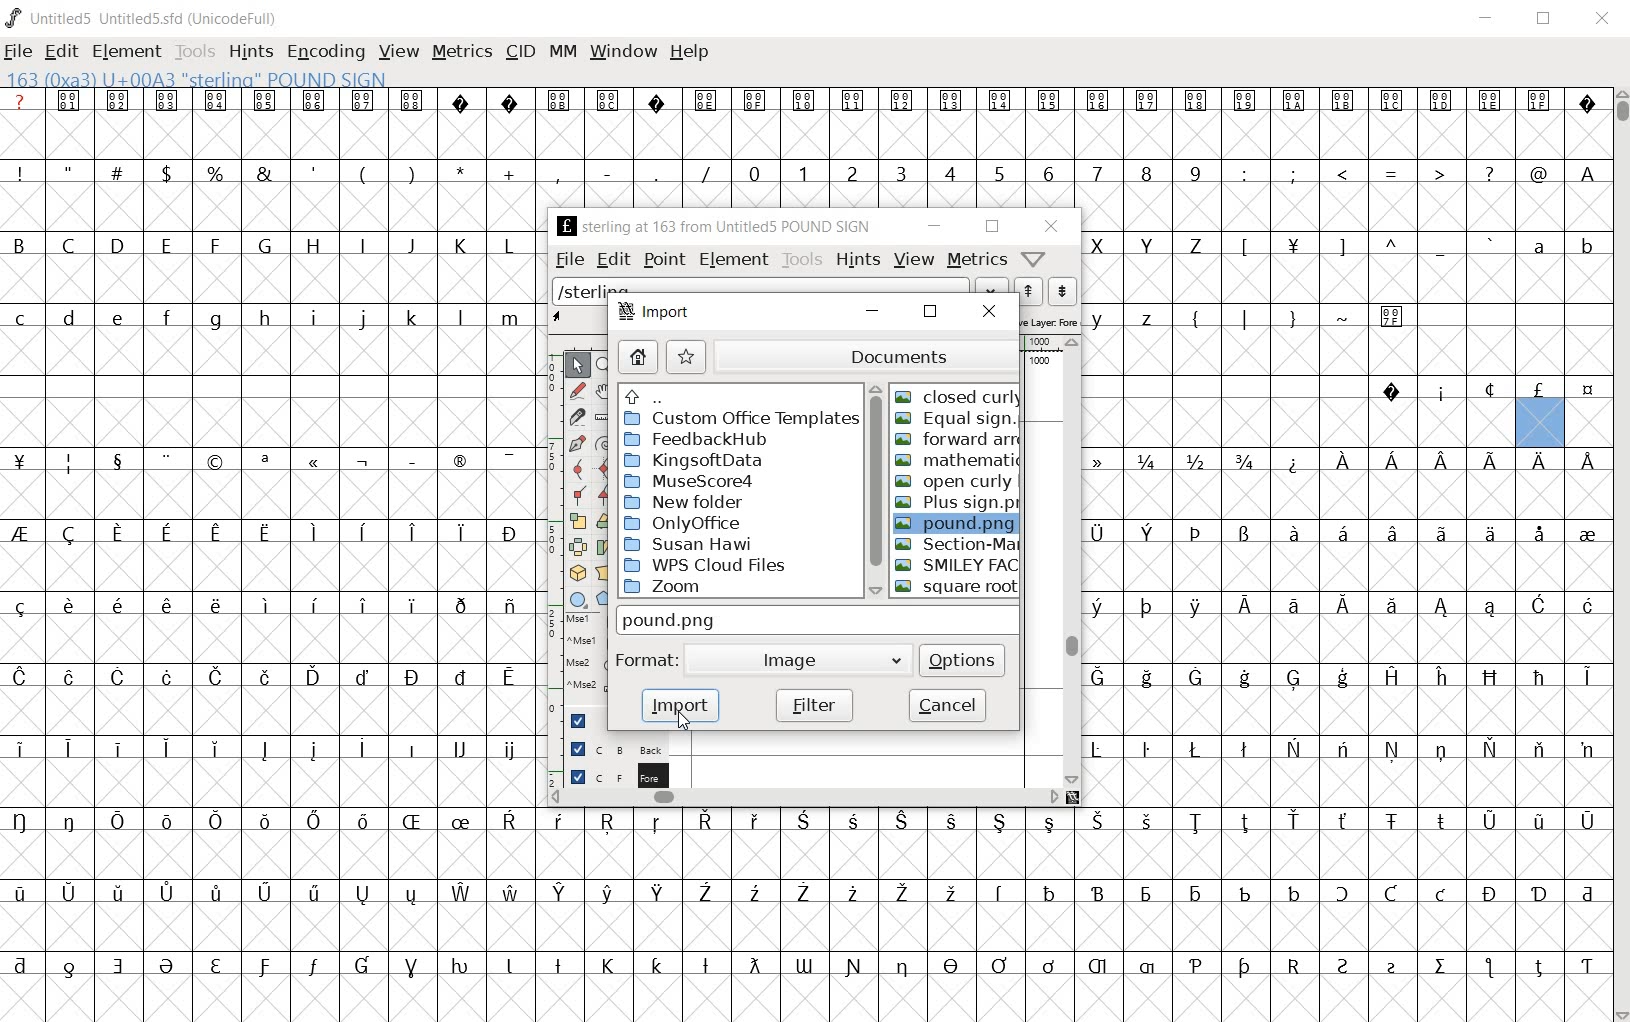 This screenshot has width=1630, height=1022. I want to click on restore, so click(992, 227).